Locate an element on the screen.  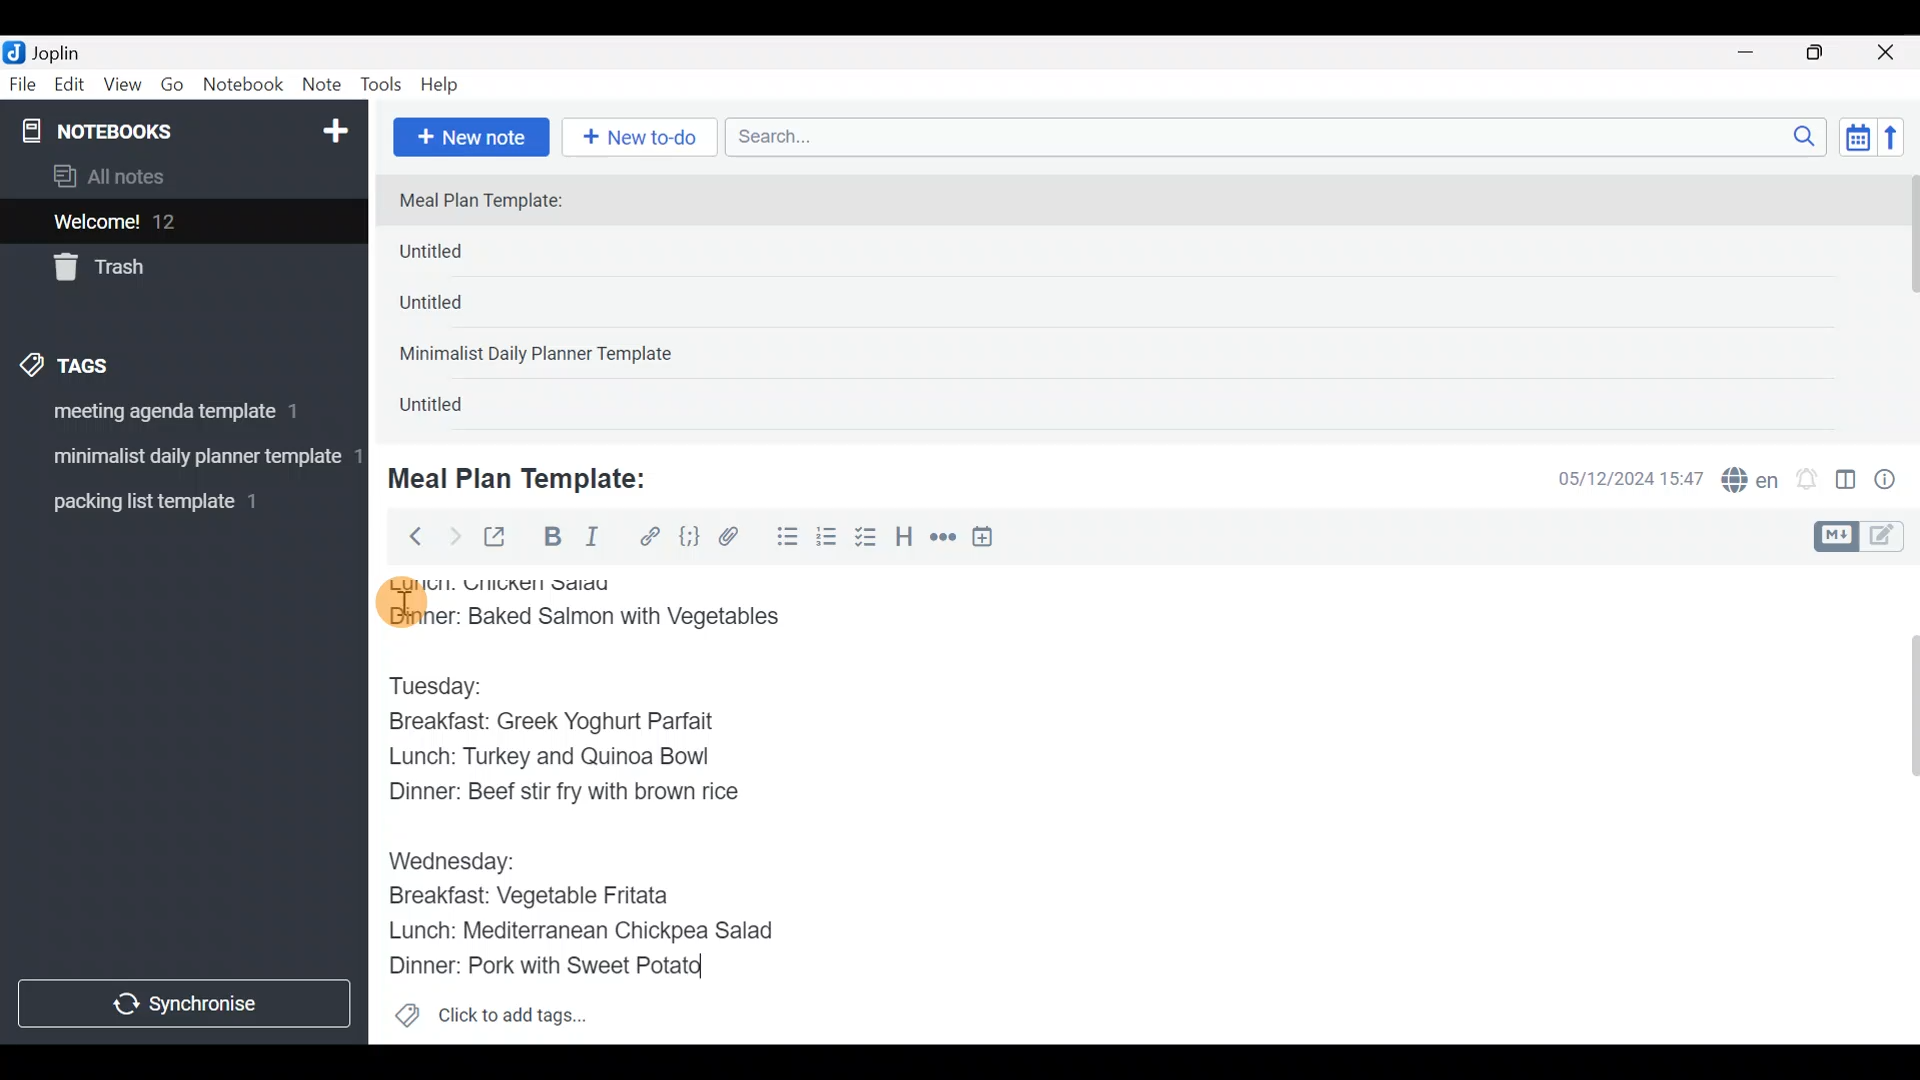
Forward is located at coordinates (454, 536).